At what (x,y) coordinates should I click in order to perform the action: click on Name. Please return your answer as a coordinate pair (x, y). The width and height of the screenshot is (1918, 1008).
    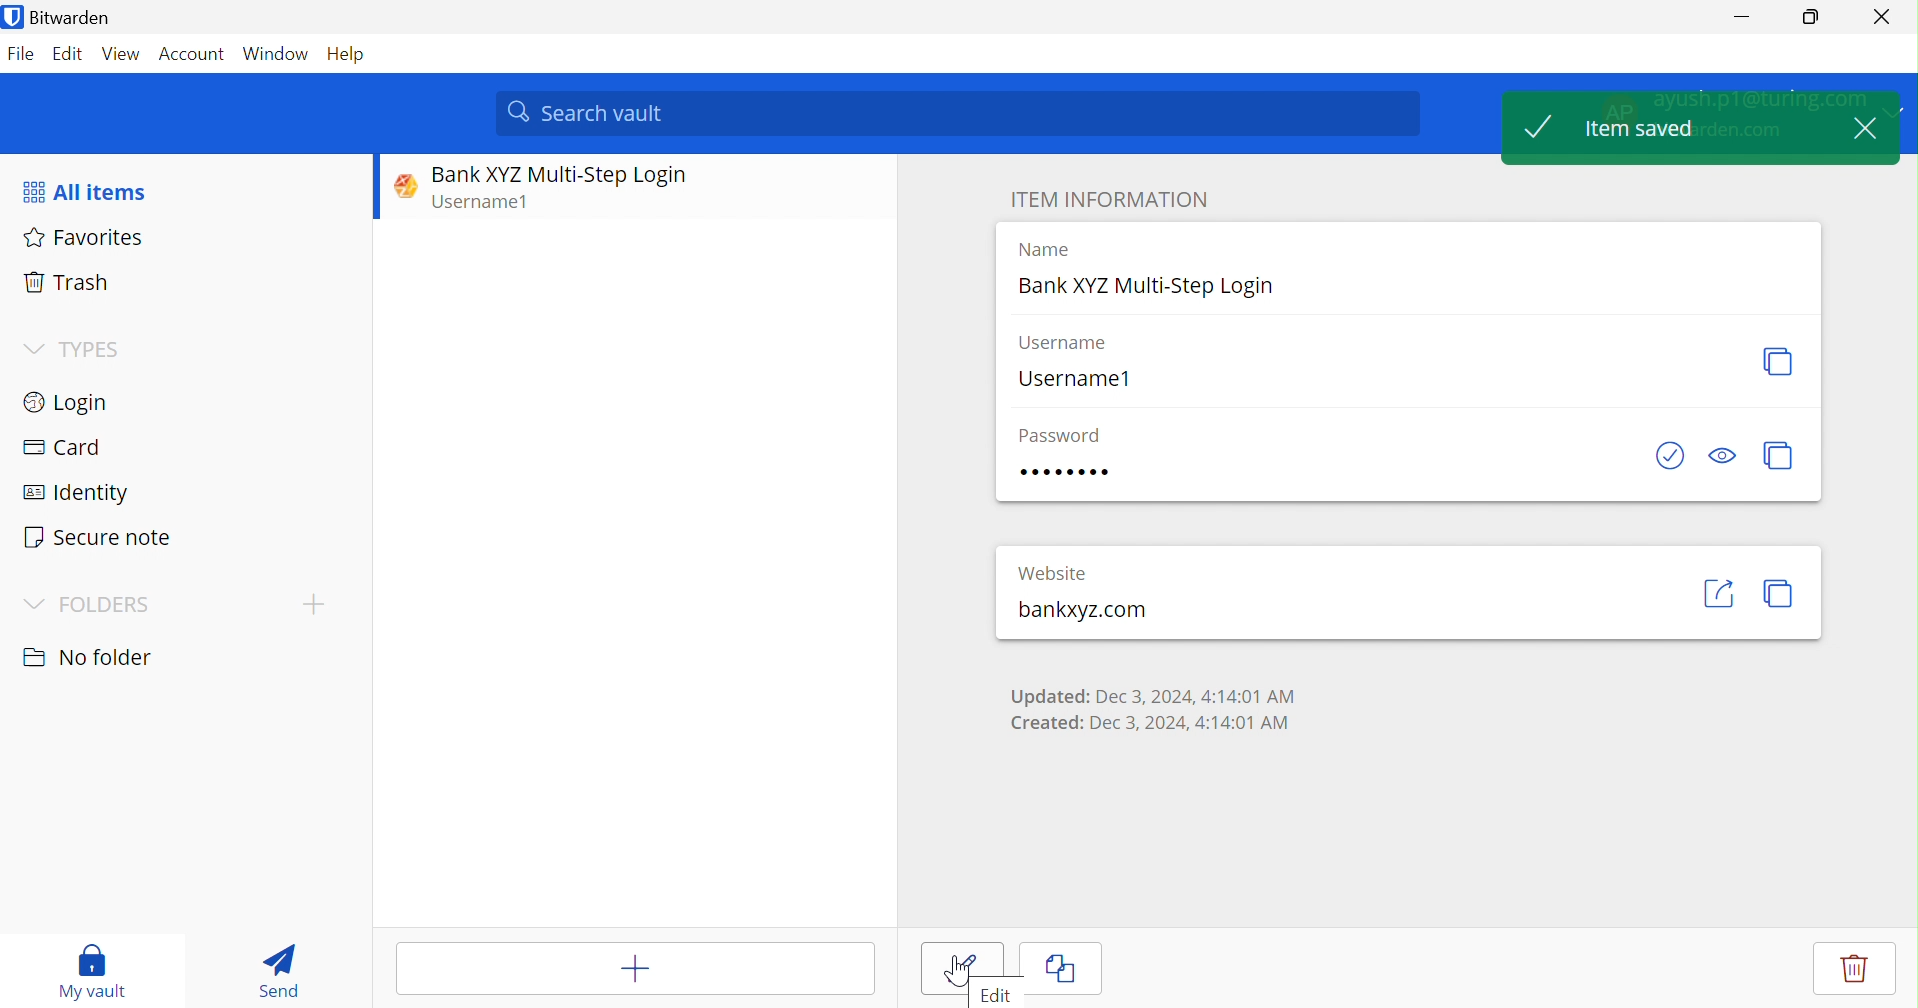
    Looking at the image, I should click on (1041, 250).